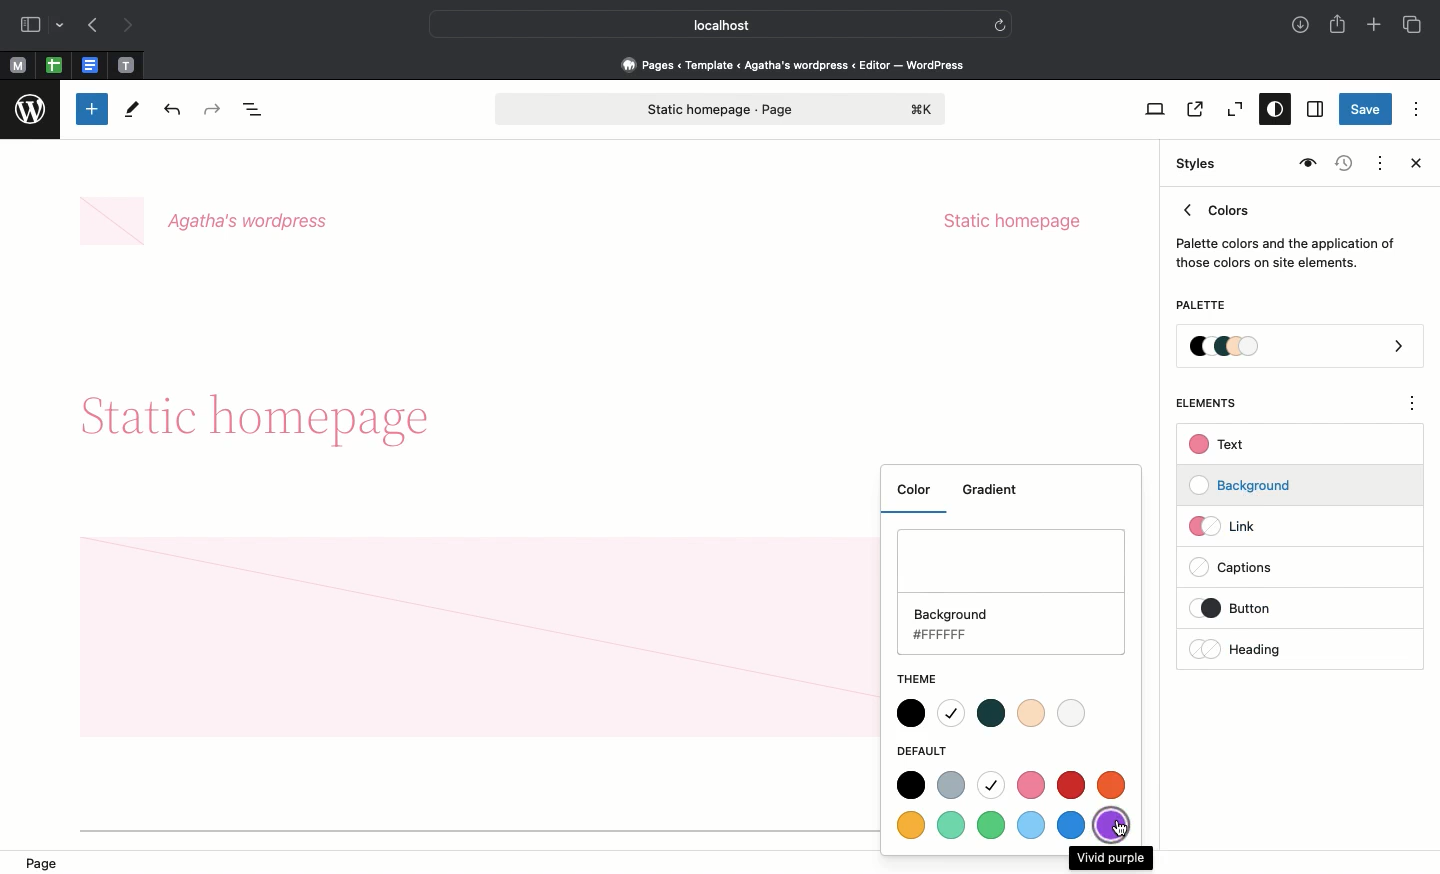 This screenshot has height=874, width=1440. Describe the element at coordinates (208, 222) in the screenshot. I see `Wordpress name` at that location.